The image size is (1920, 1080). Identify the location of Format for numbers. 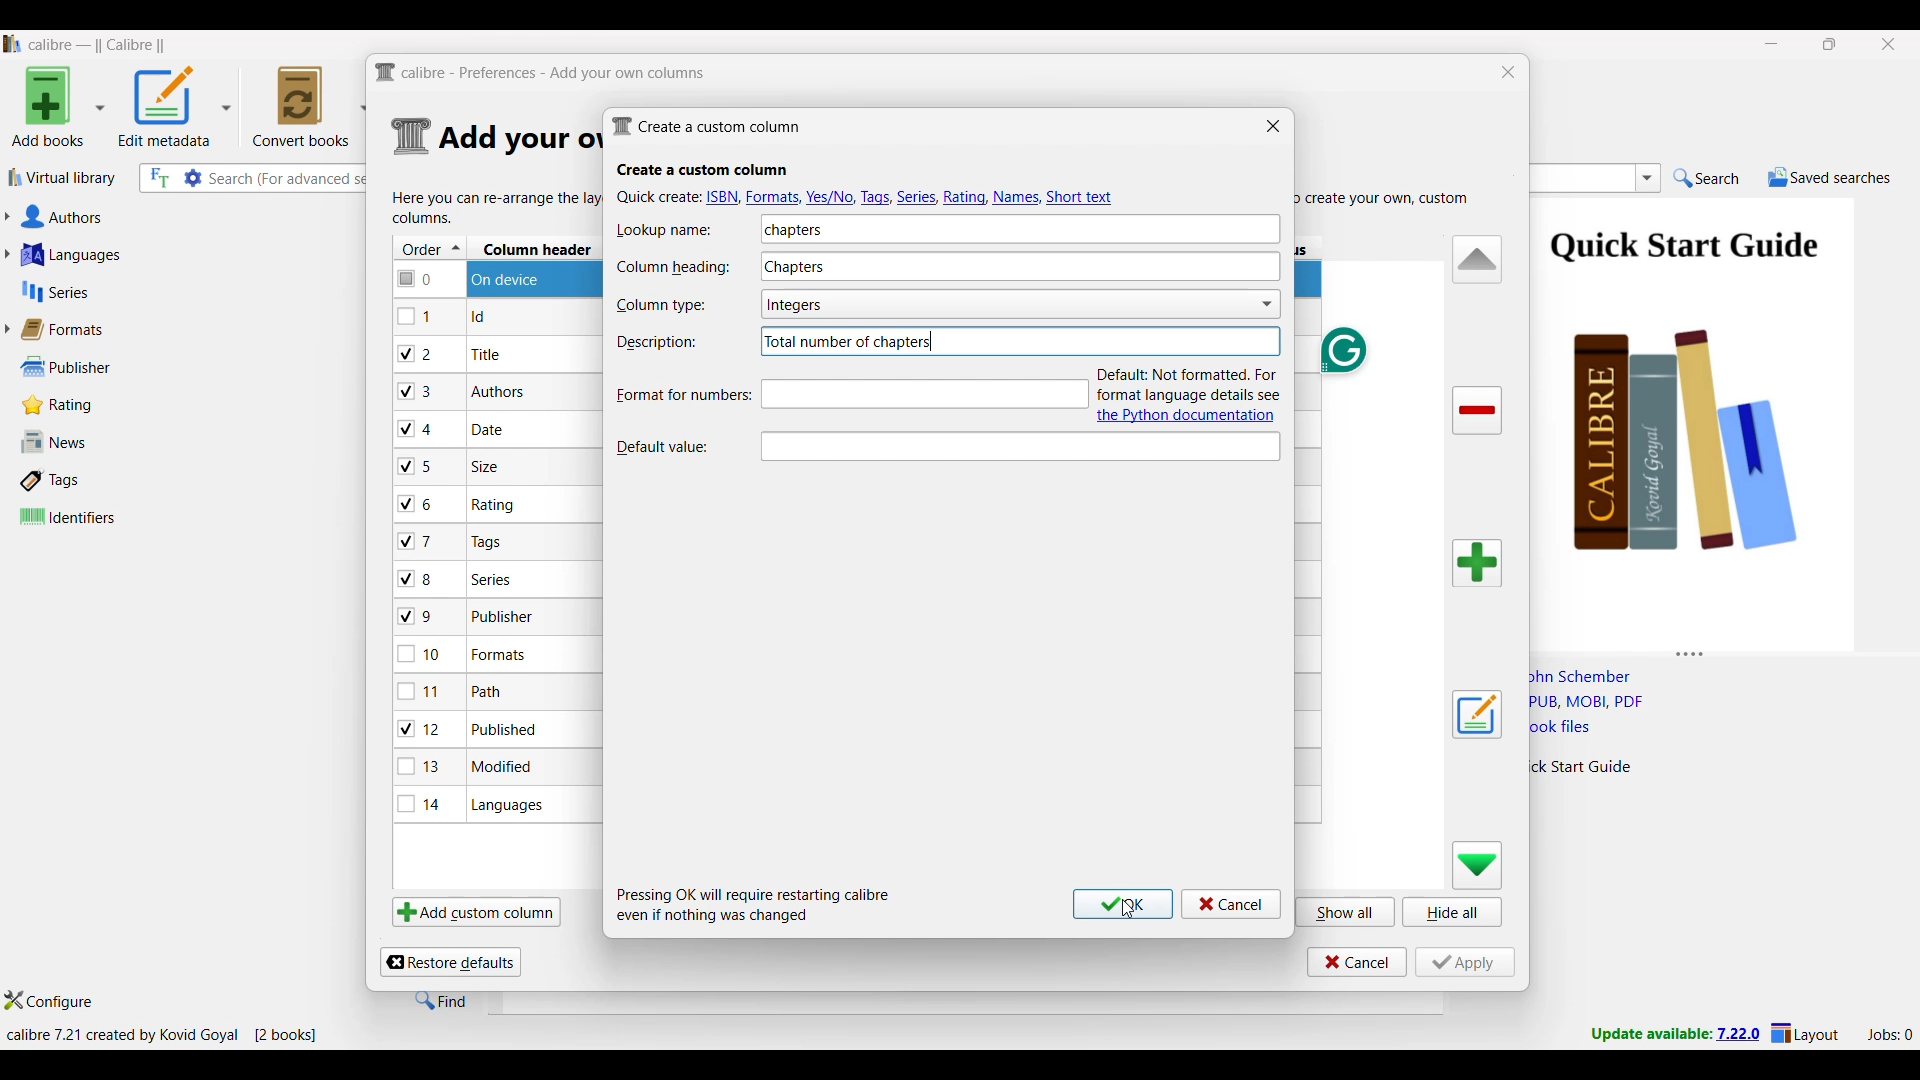
(676, 395).